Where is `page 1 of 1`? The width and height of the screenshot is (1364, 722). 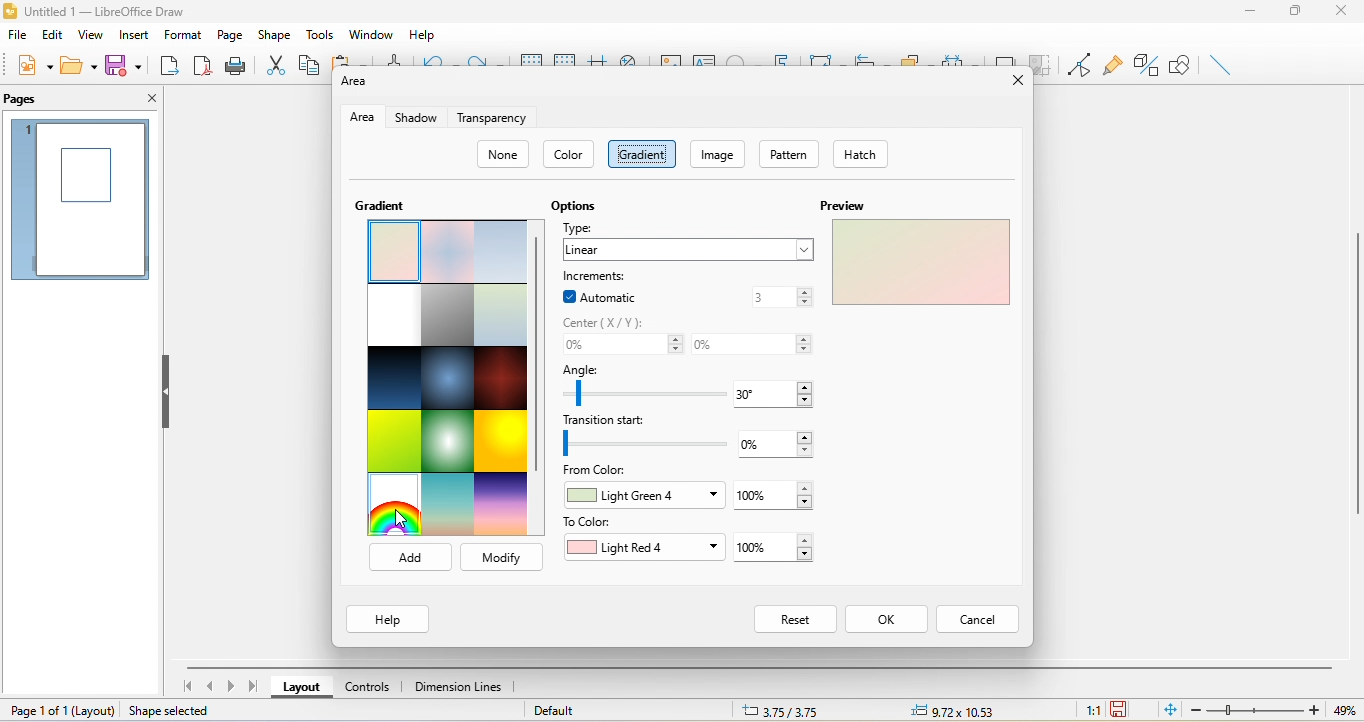 page 1 of 1 is located at coordinates (61, 711).